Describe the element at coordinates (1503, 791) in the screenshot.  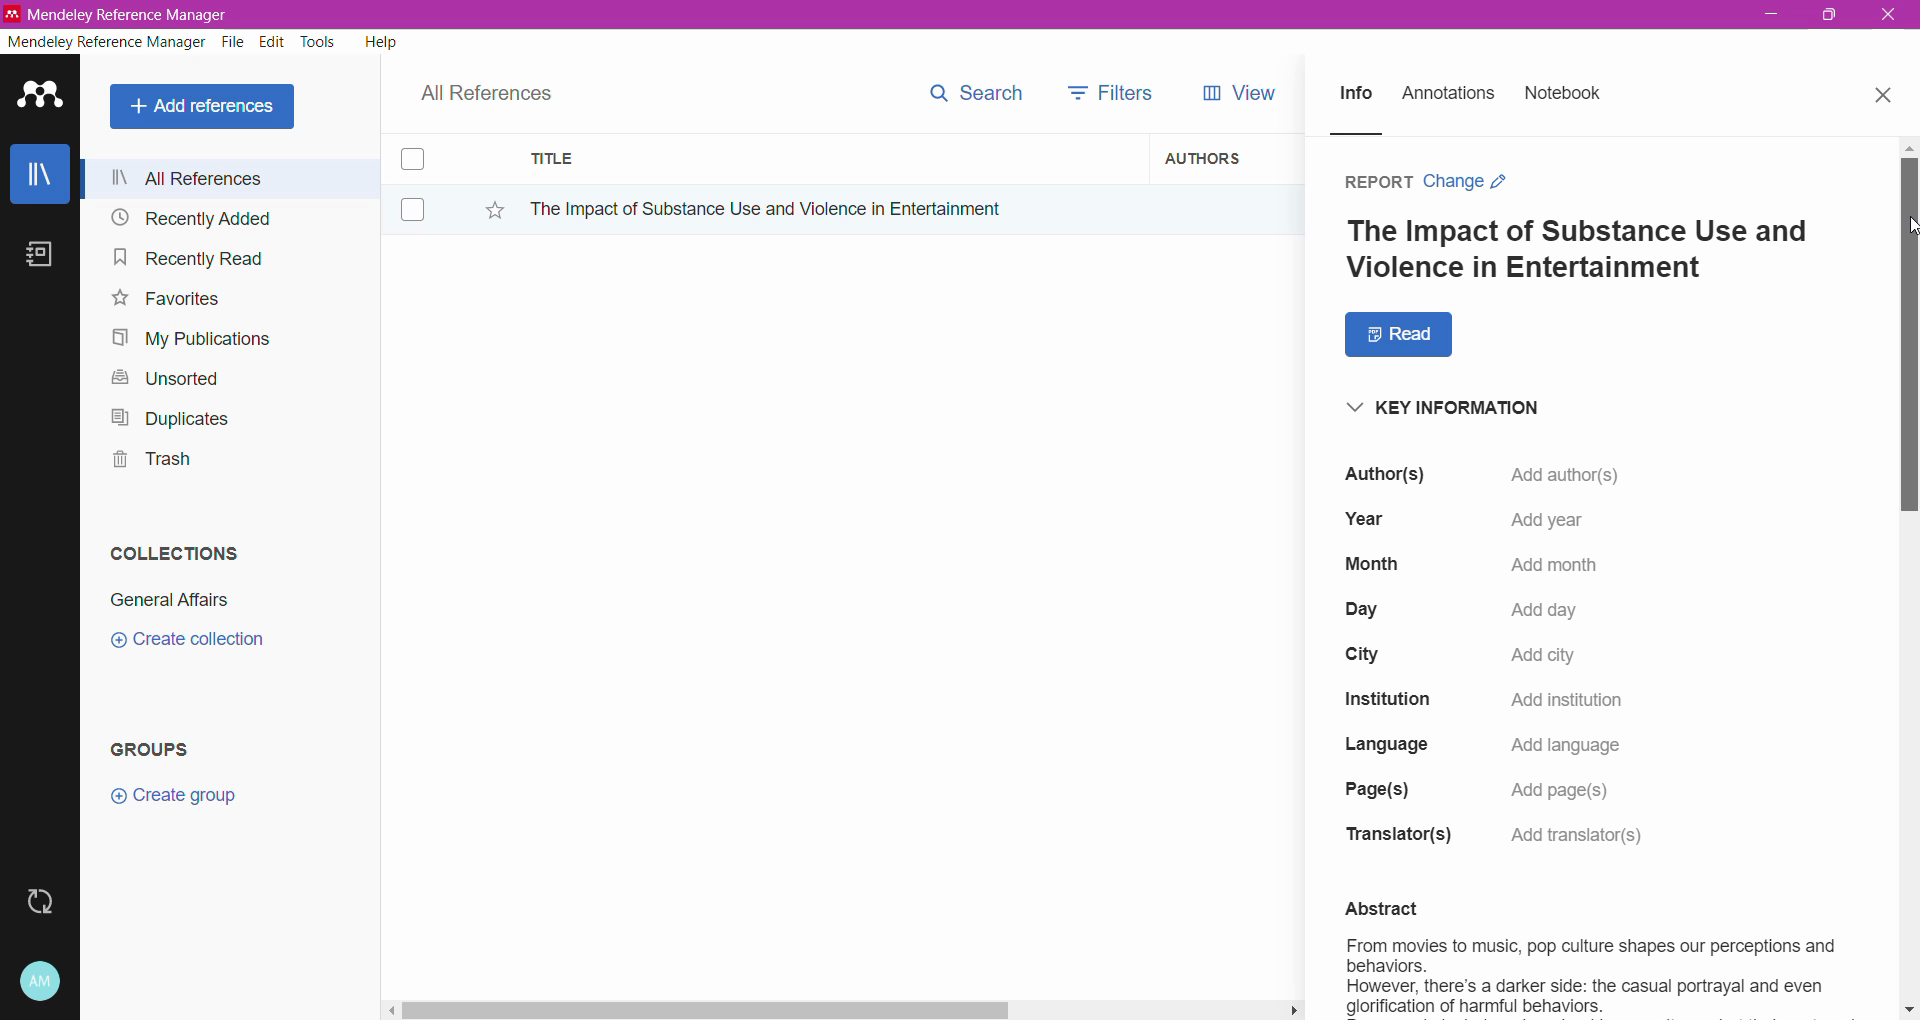
I see `page` at that location.